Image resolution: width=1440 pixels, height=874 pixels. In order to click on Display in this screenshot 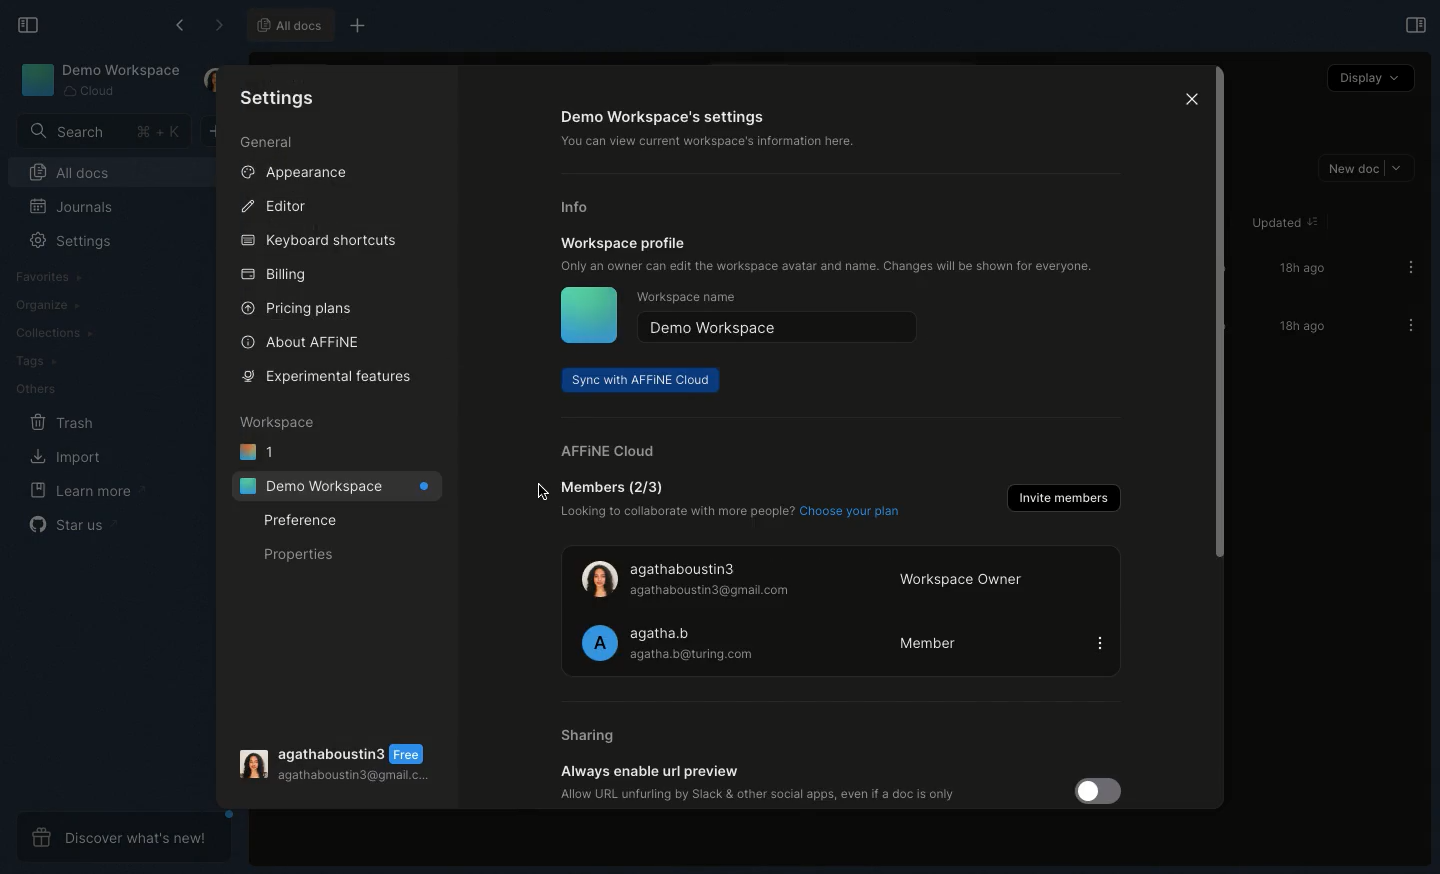, I will do `click(1369, 78)`.